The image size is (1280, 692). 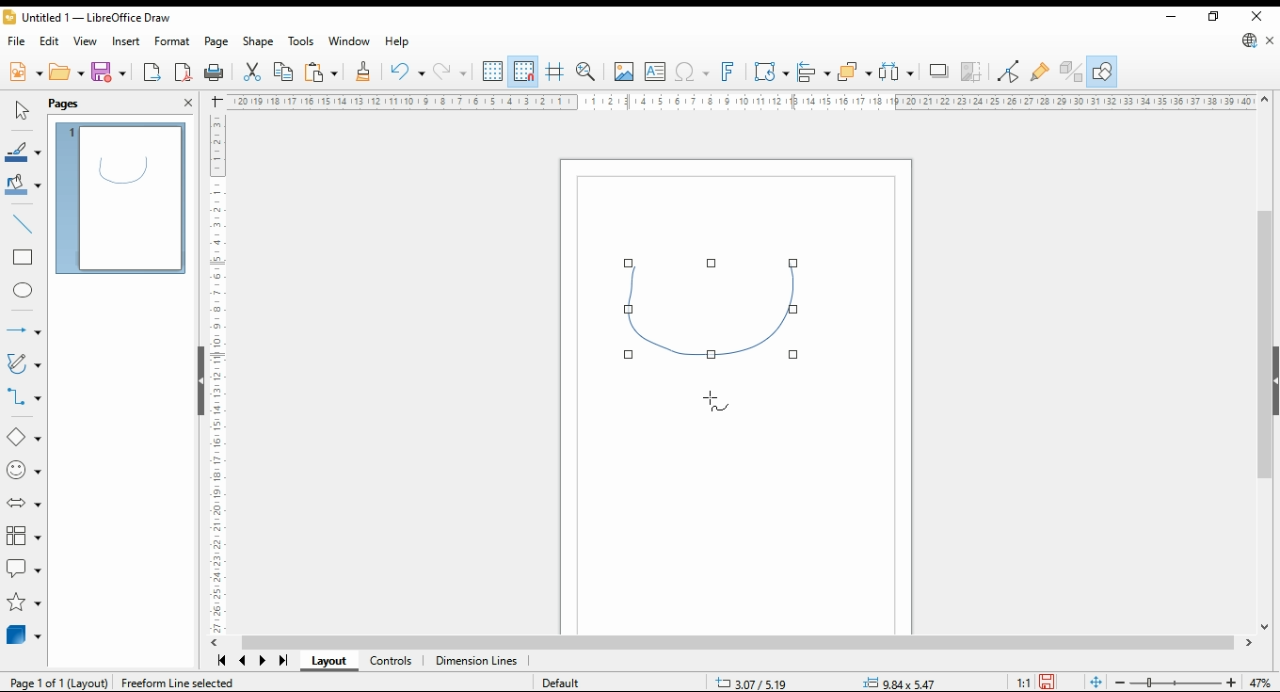 What do you see at coordinates (119, 199) in the screenshot?
I see `page 1` at bounding box center [119, 199].